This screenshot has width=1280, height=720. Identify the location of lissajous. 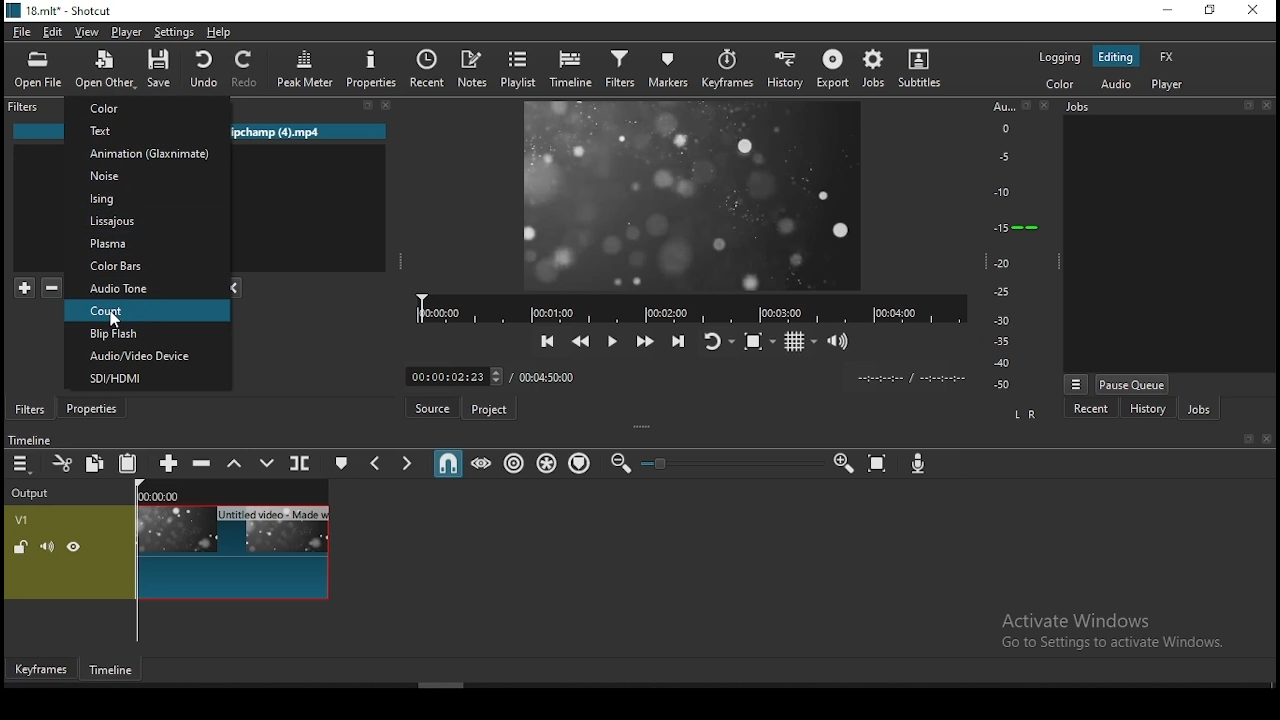
(146, 220).